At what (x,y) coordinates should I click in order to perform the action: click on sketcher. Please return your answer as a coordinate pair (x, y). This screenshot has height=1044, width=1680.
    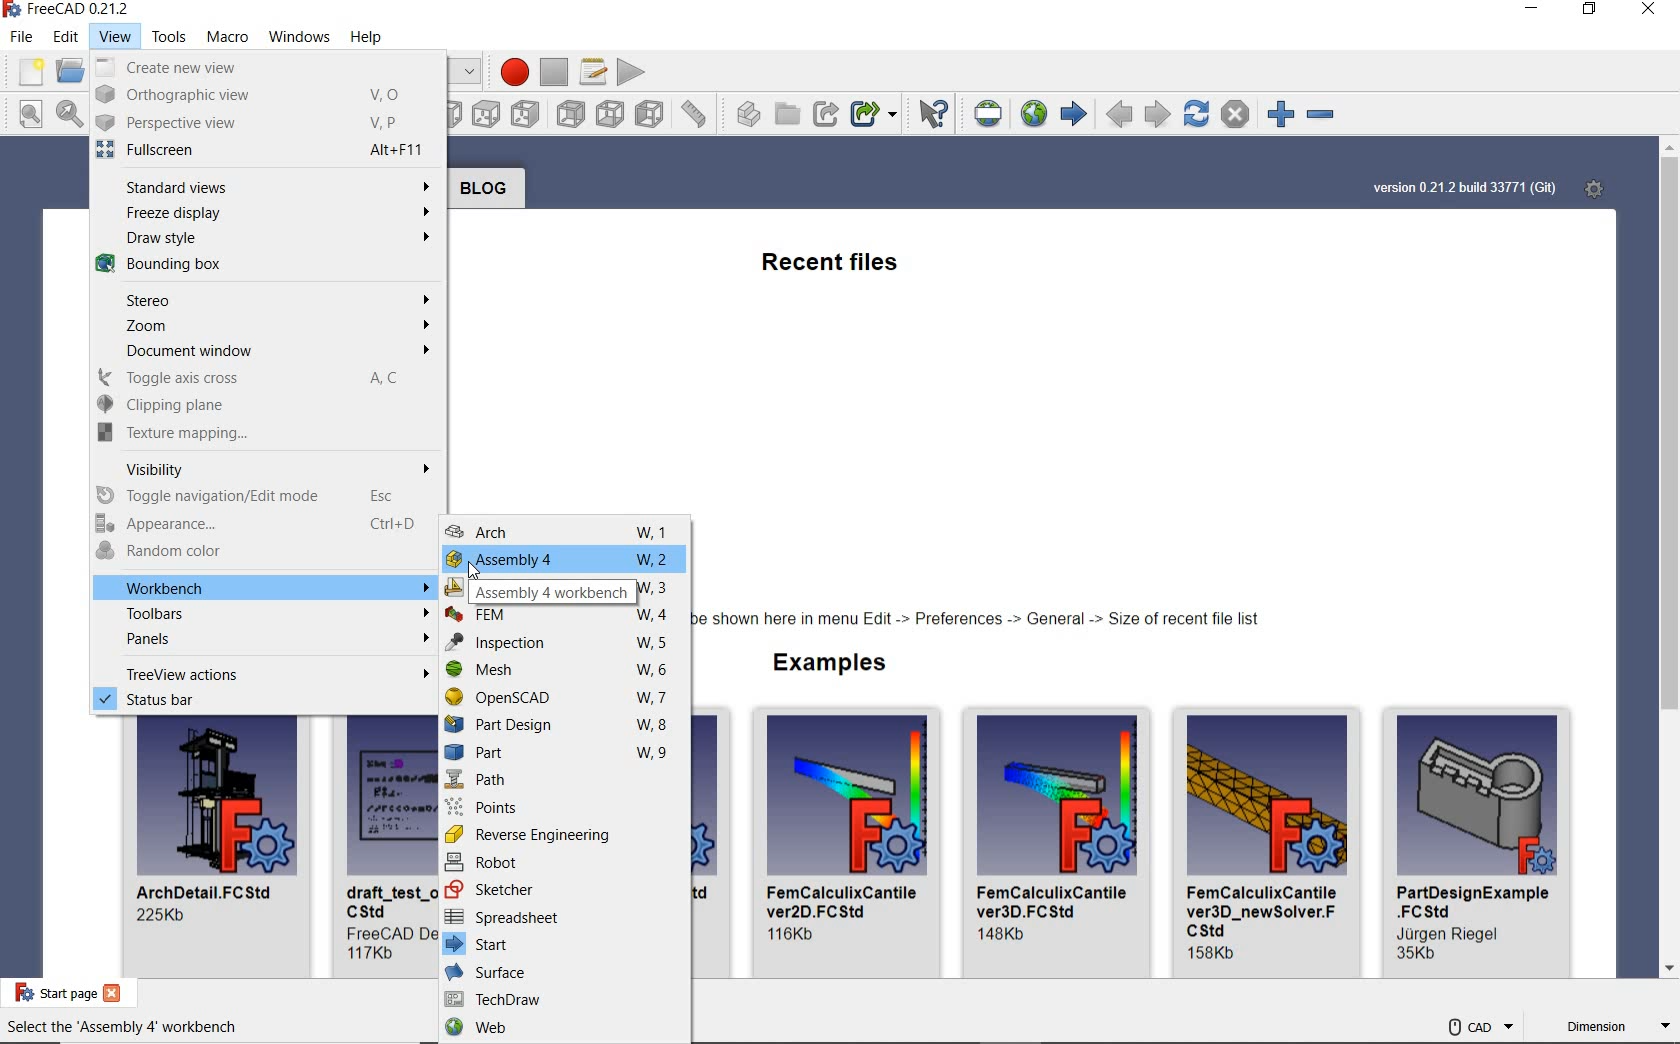
    Looking at the image, I should click on (565, 893).